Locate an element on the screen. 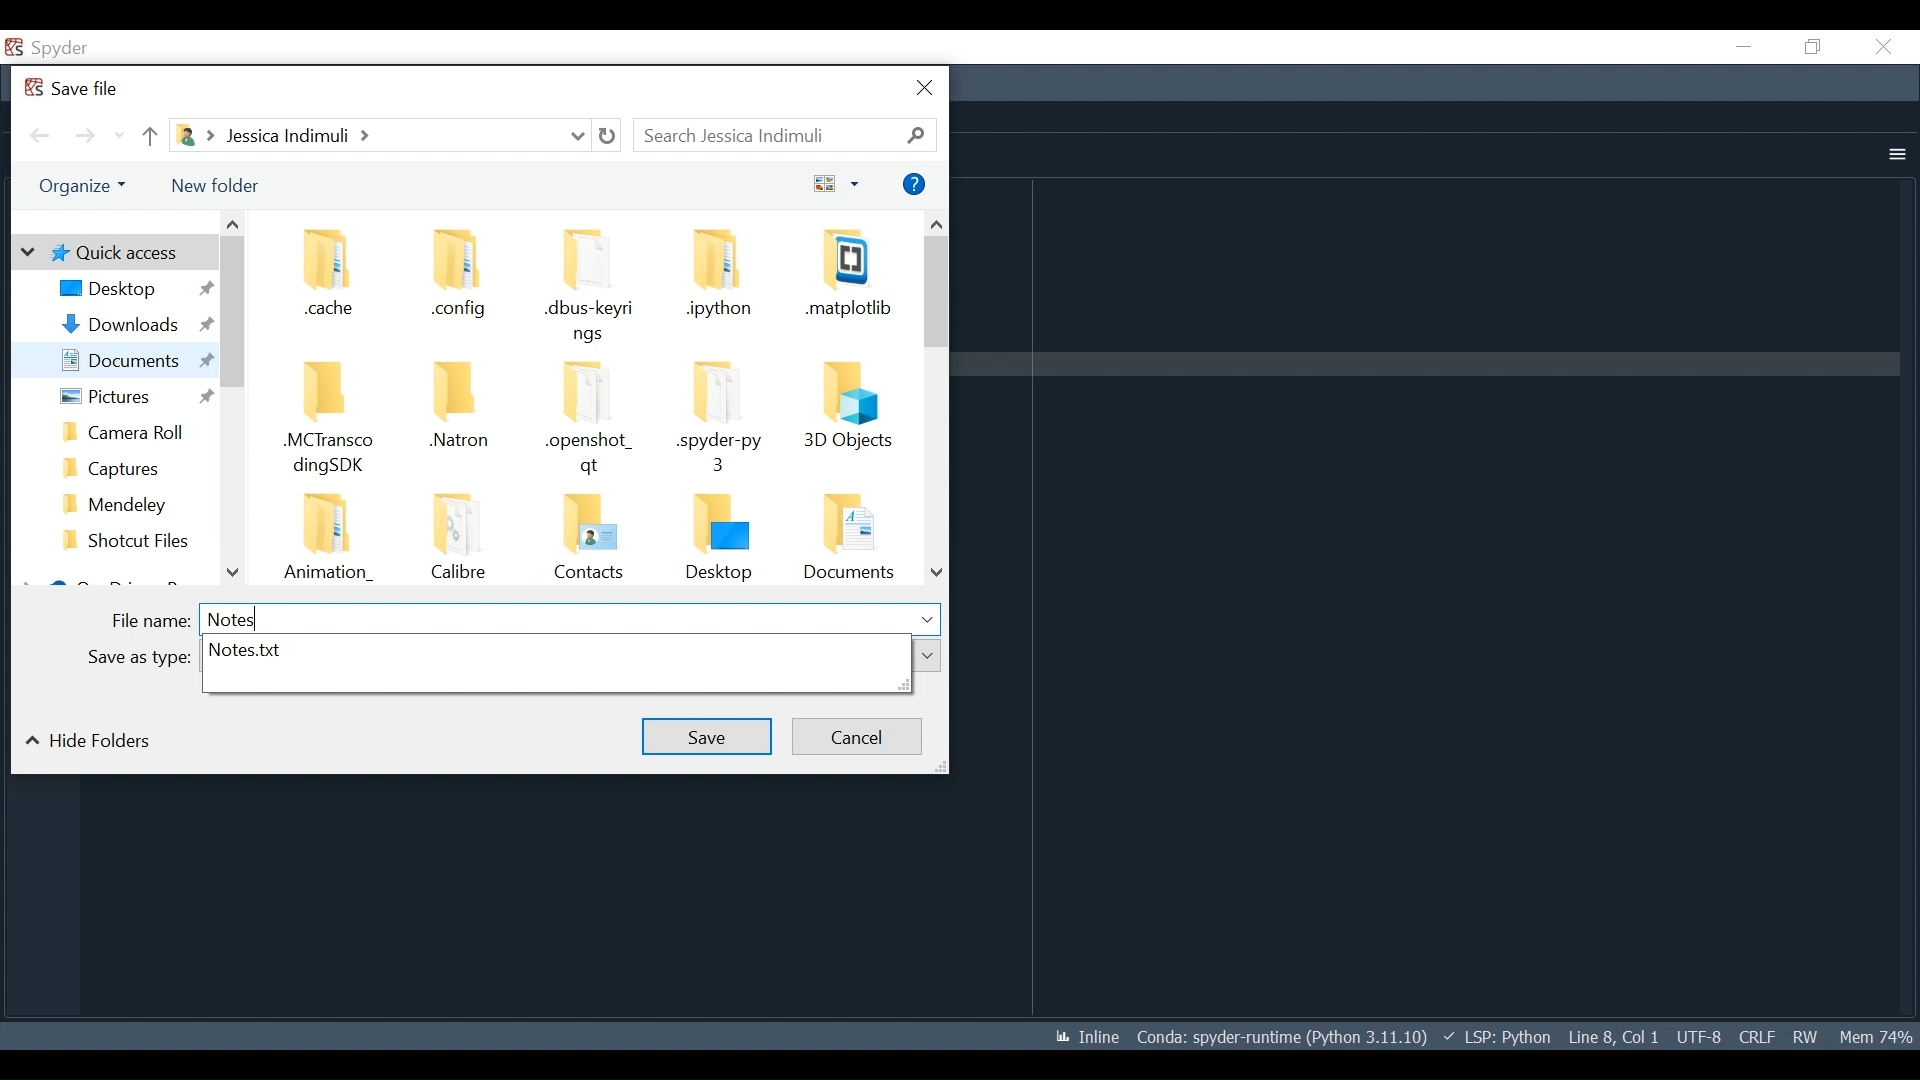 This screenshot has height=1080, width=1920. Folder is located at coordinates (333, 276).